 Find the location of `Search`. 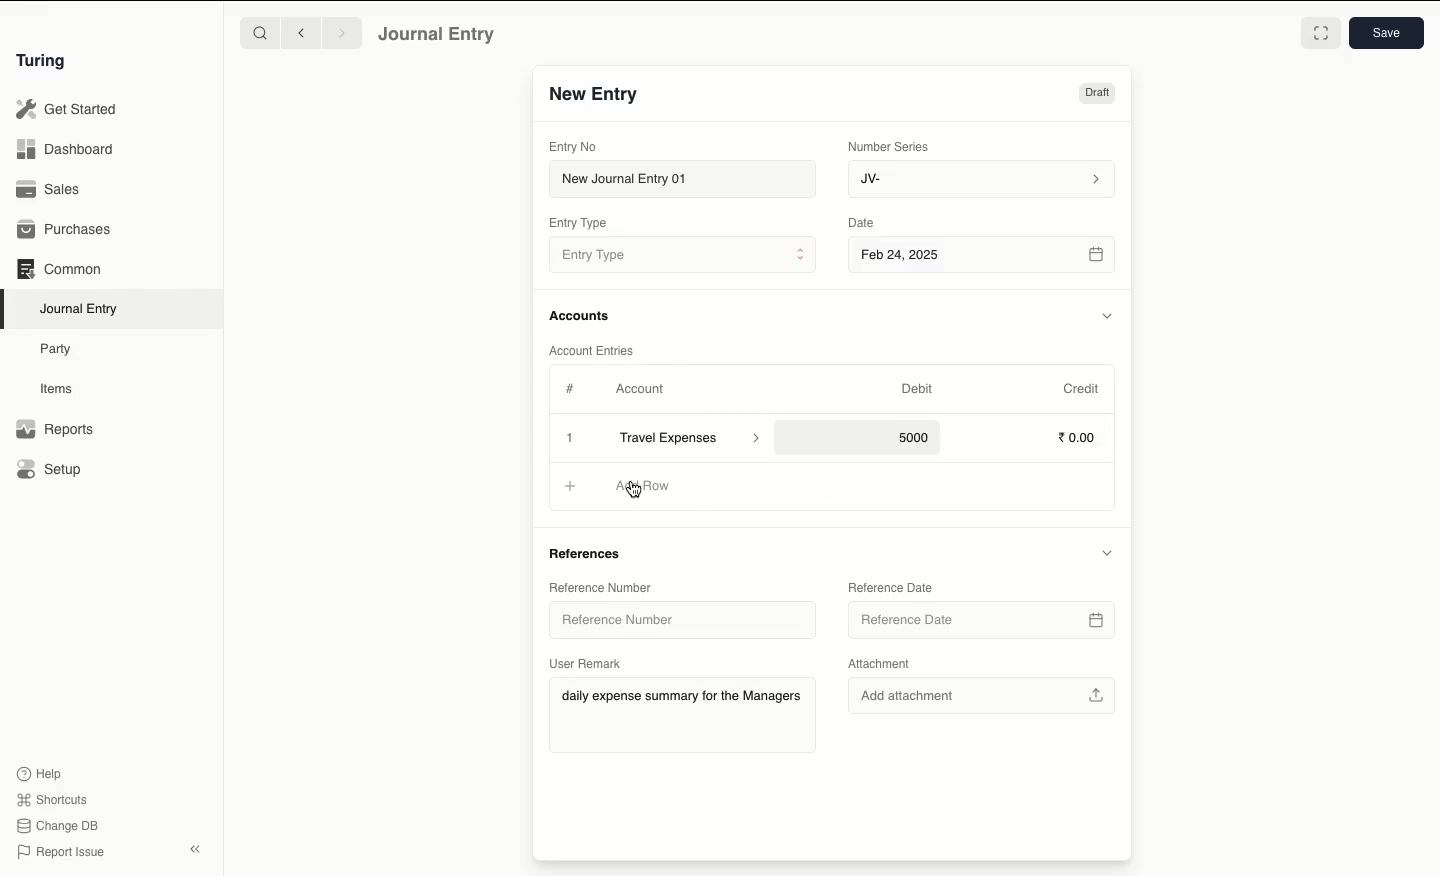

Search is located at coordinates (259, 32).